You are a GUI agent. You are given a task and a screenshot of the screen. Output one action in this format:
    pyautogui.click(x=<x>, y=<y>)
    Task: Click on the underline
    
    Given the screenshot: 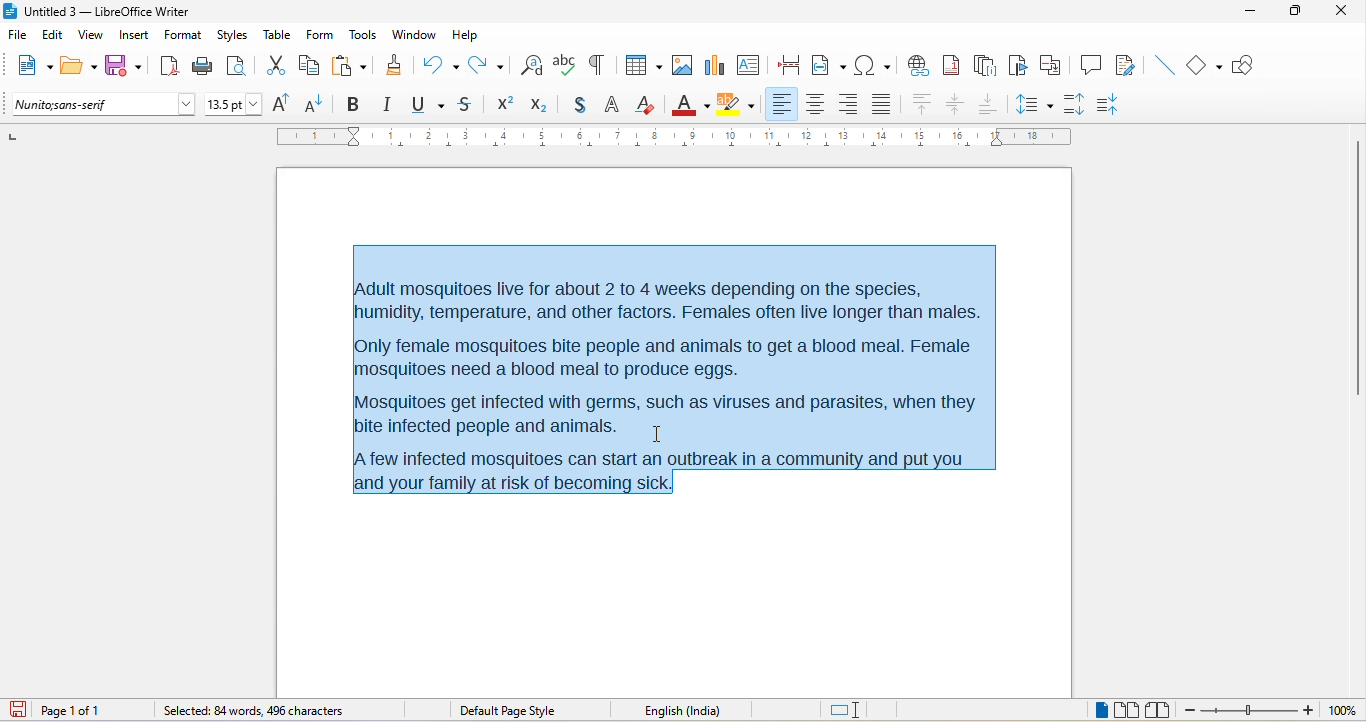 What is the action you would take?
    pyautogui.click(x=426, y=105)
    